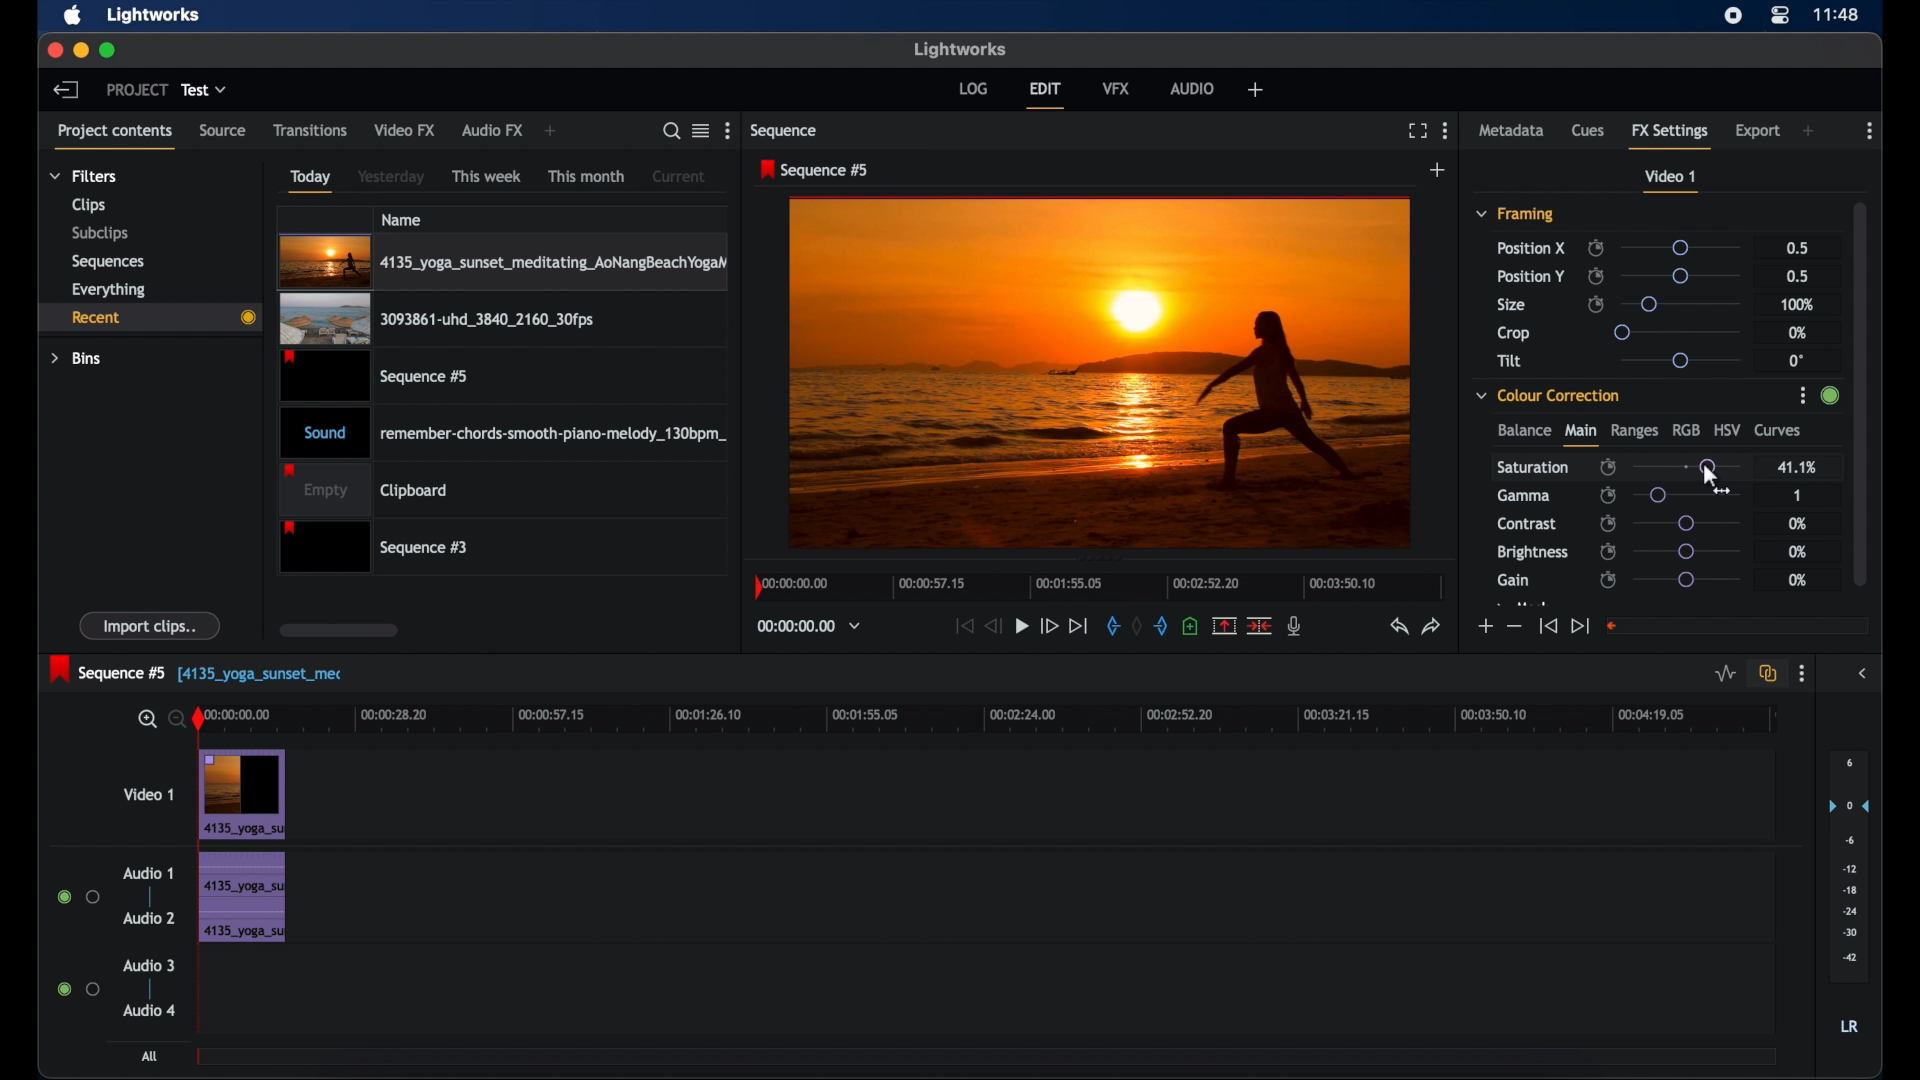 This screenshot has height=1080, width=1920. I want to click on Mouse Cursor, so click(1710, 471).